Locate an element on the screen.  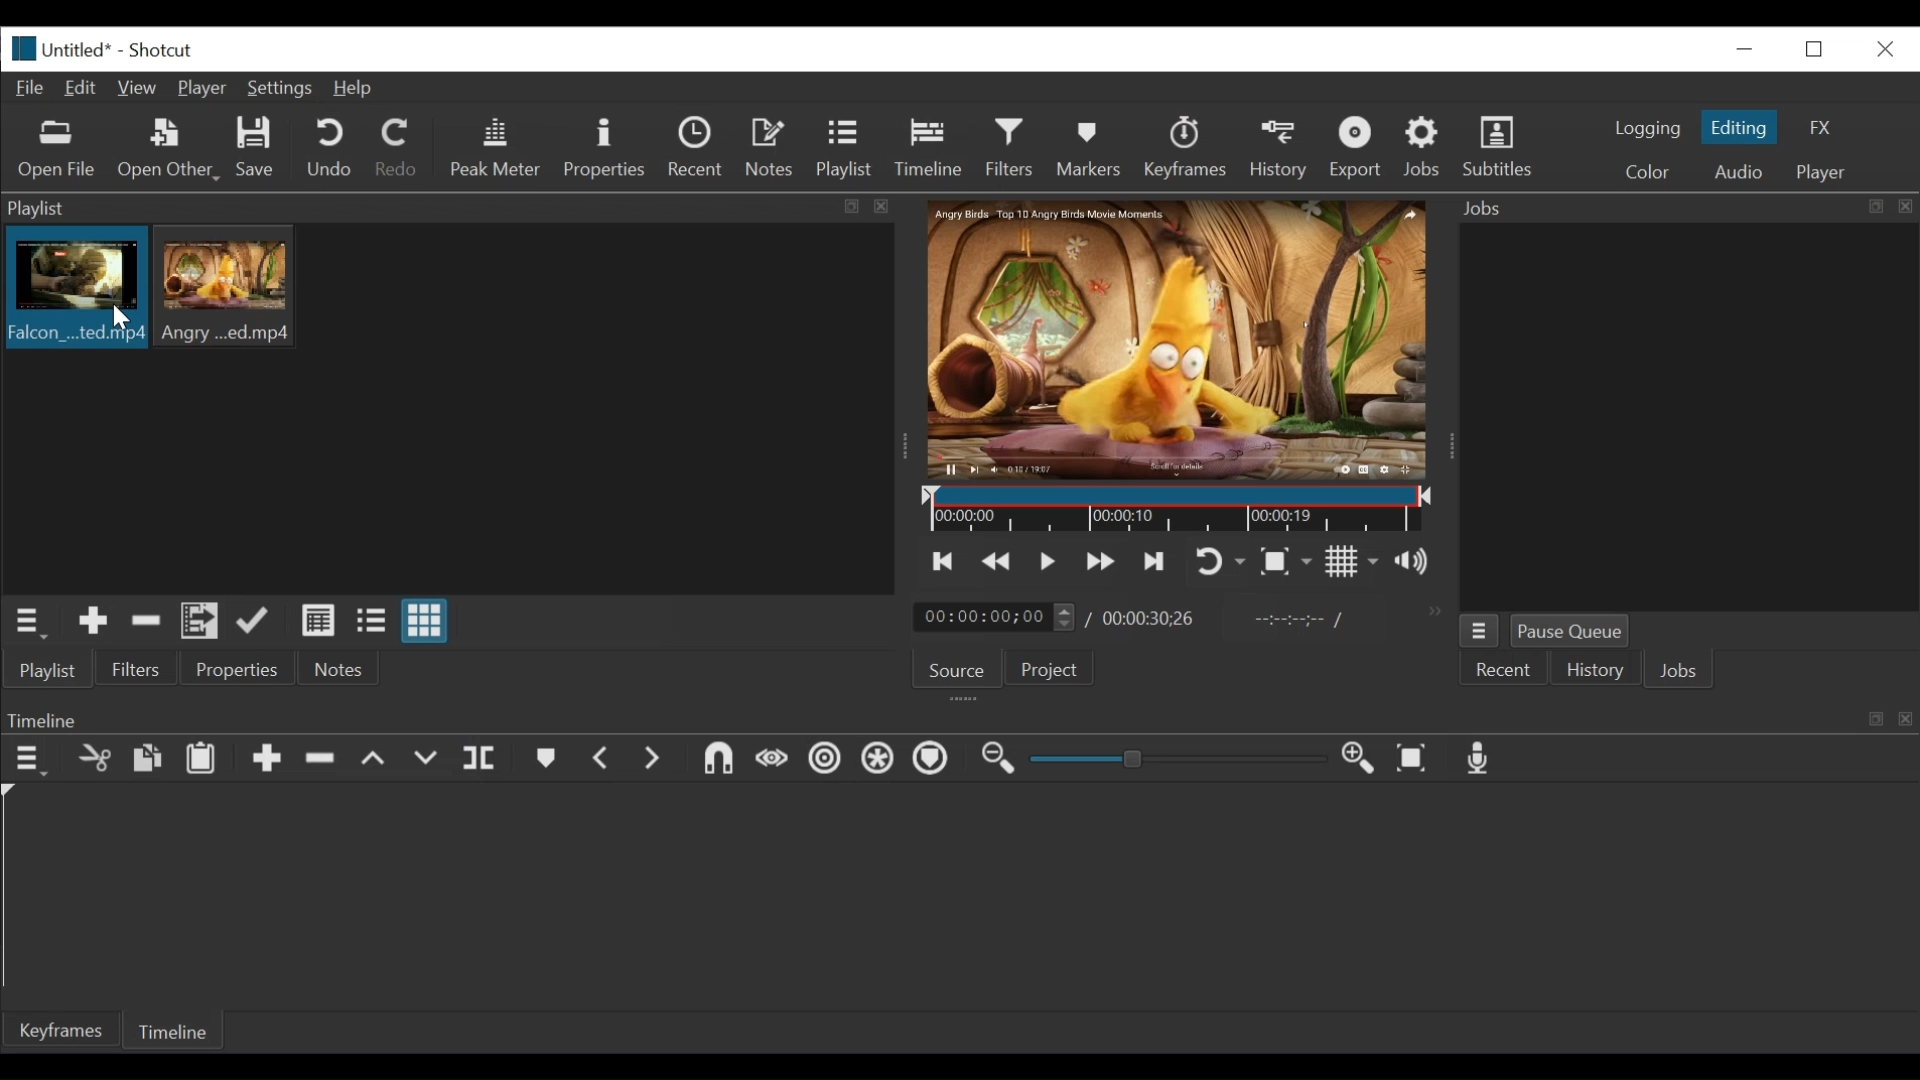
cut is located at coordinates (93, 760).